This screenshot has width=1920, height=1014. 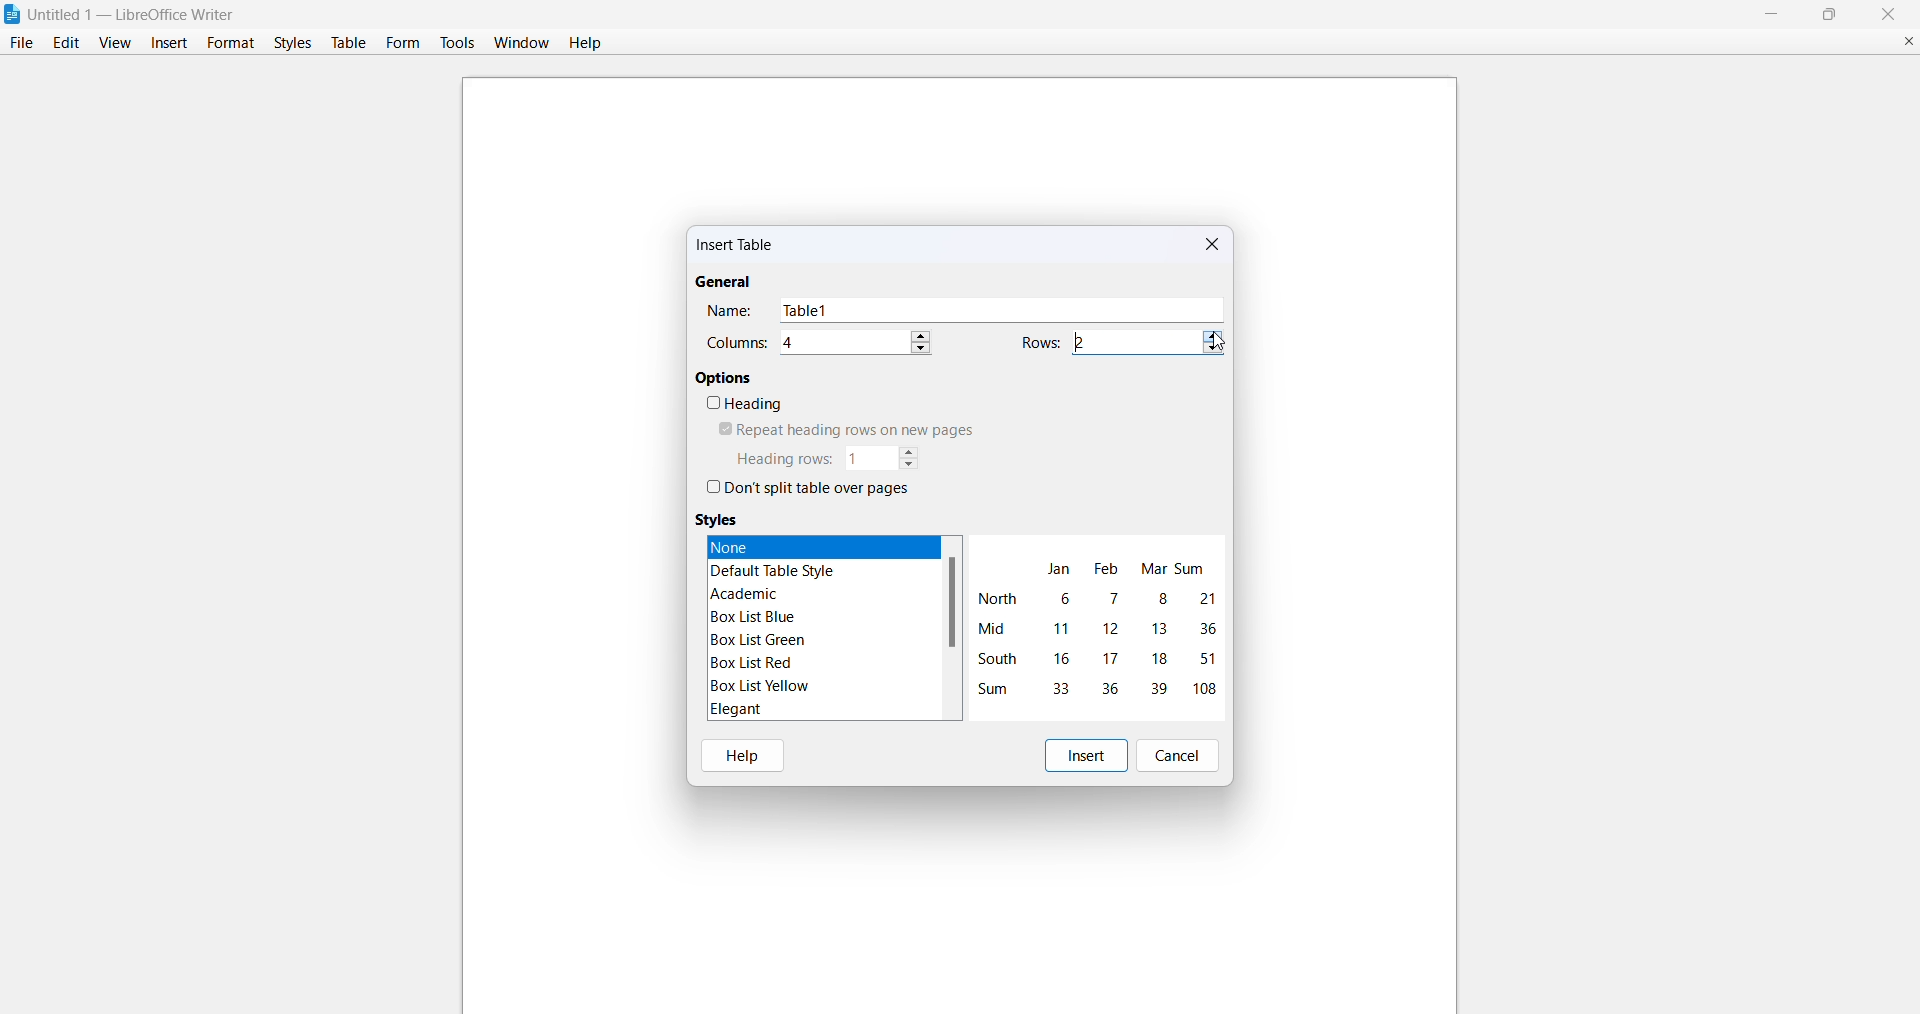 I want to click on options, so click(x=725, y=377).